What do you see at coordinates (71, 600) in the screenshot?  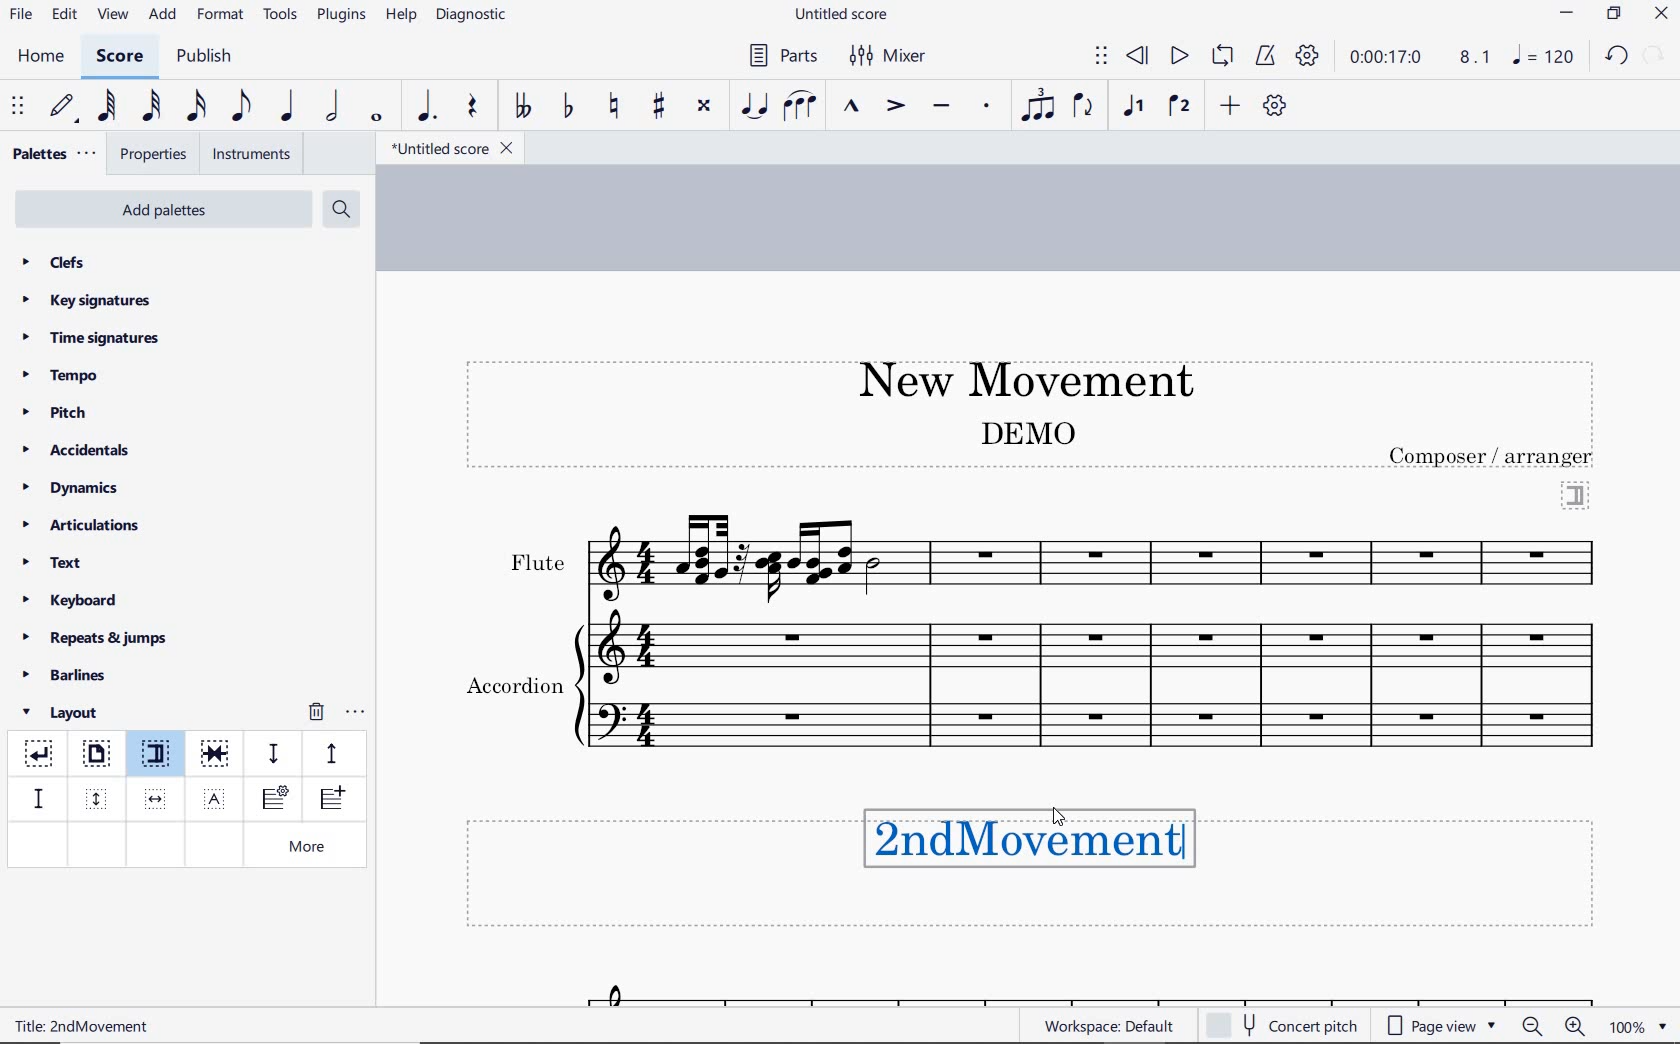 I see `keyboard` at bounding box center [71, 600].